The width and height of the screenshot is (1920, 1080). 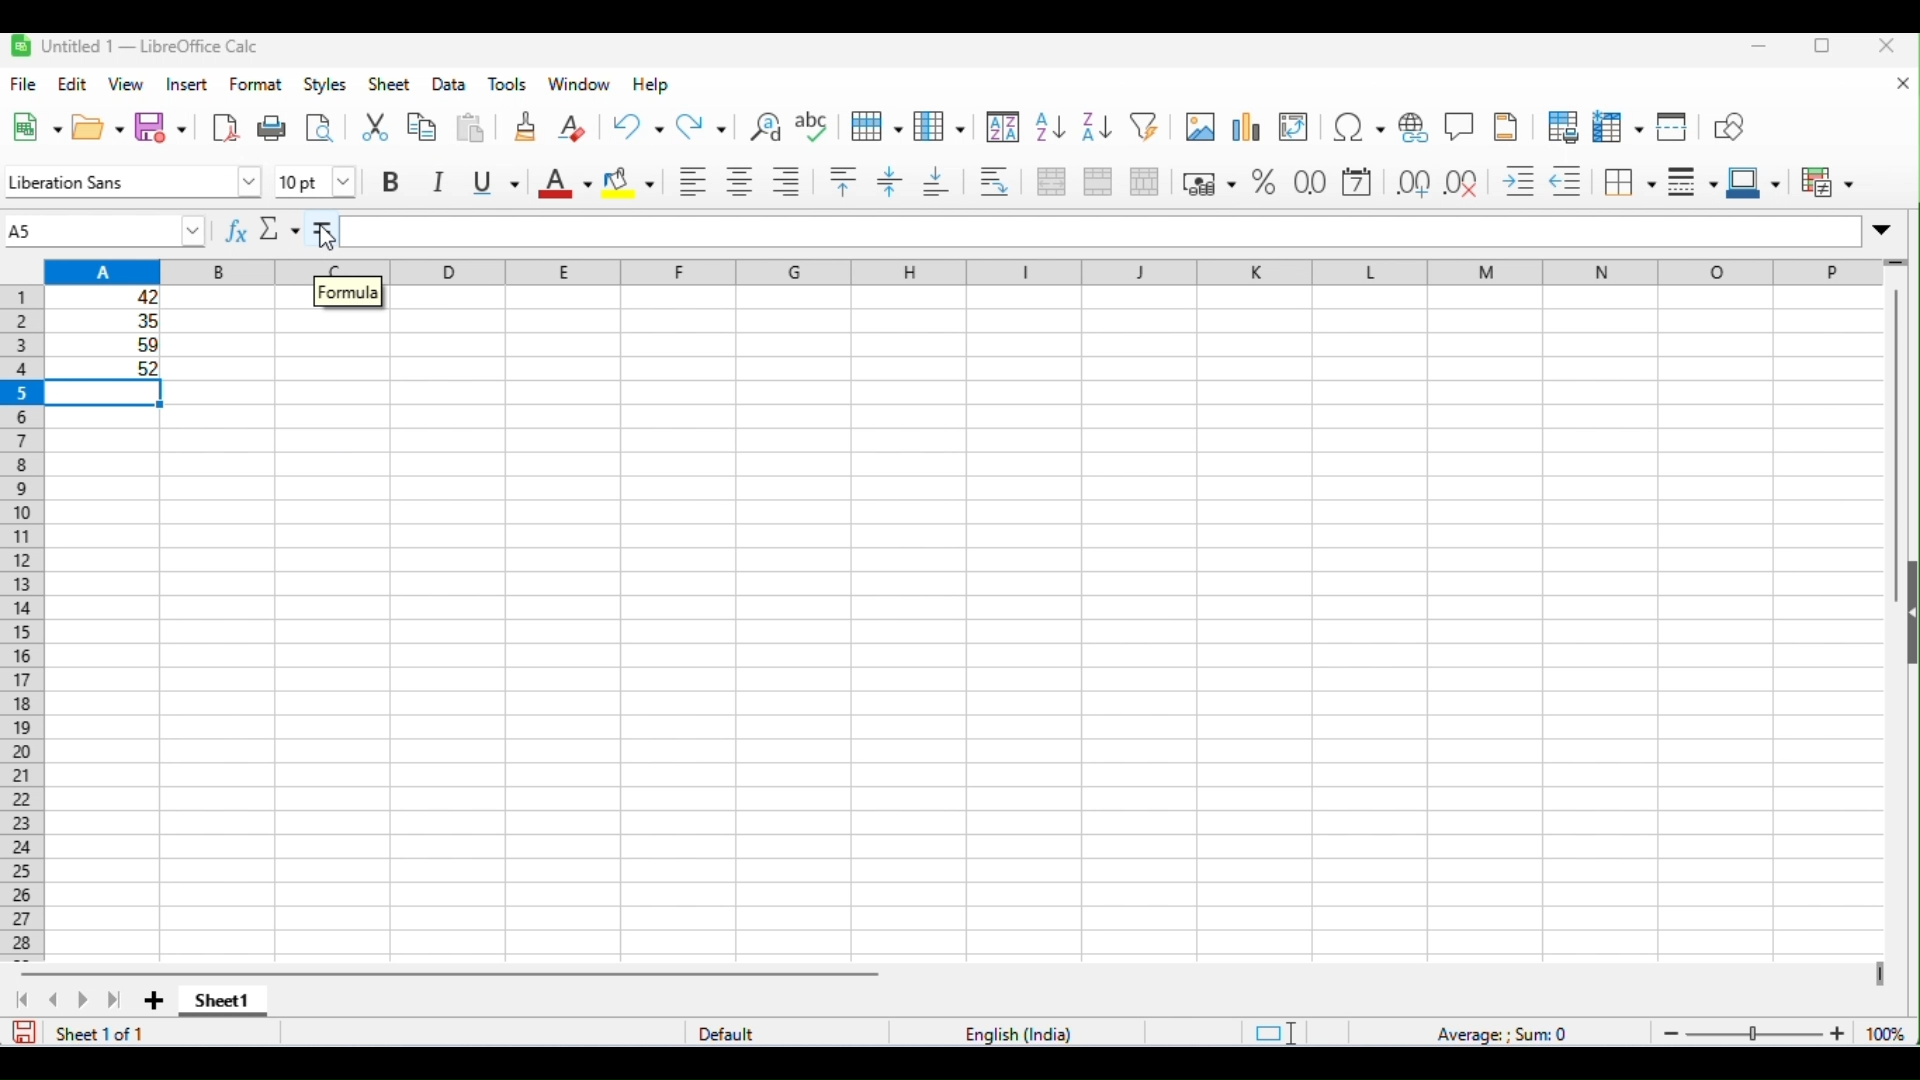 What do you see at coordinates (22, 1032) in the screenshot?
I see `save` at bounding box center [22, 1032].